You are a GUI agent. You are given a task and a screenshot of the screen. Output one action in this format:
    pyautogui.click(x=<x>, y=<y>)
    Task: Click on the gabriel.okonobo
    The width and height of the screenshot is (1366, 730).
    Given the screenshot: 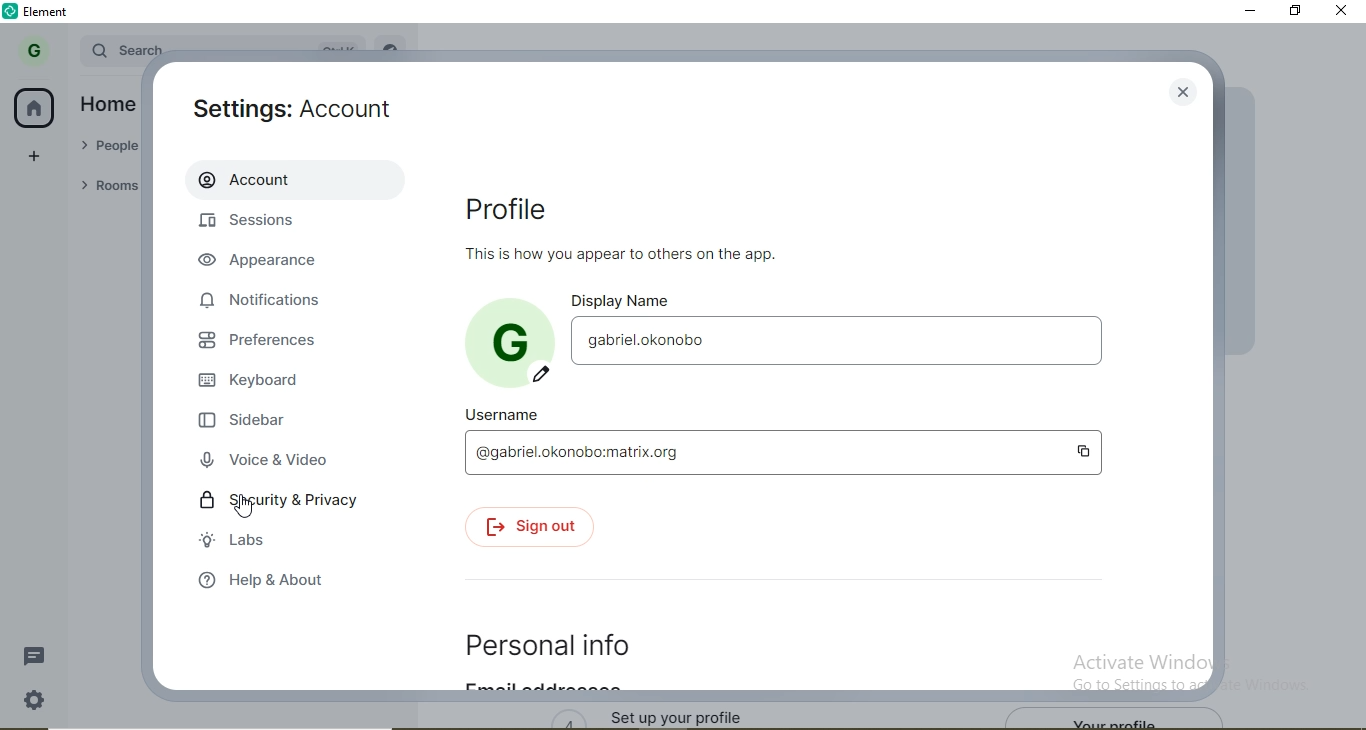 What is the action you would take?
    pyautogui.click(x=837, y=341)
    